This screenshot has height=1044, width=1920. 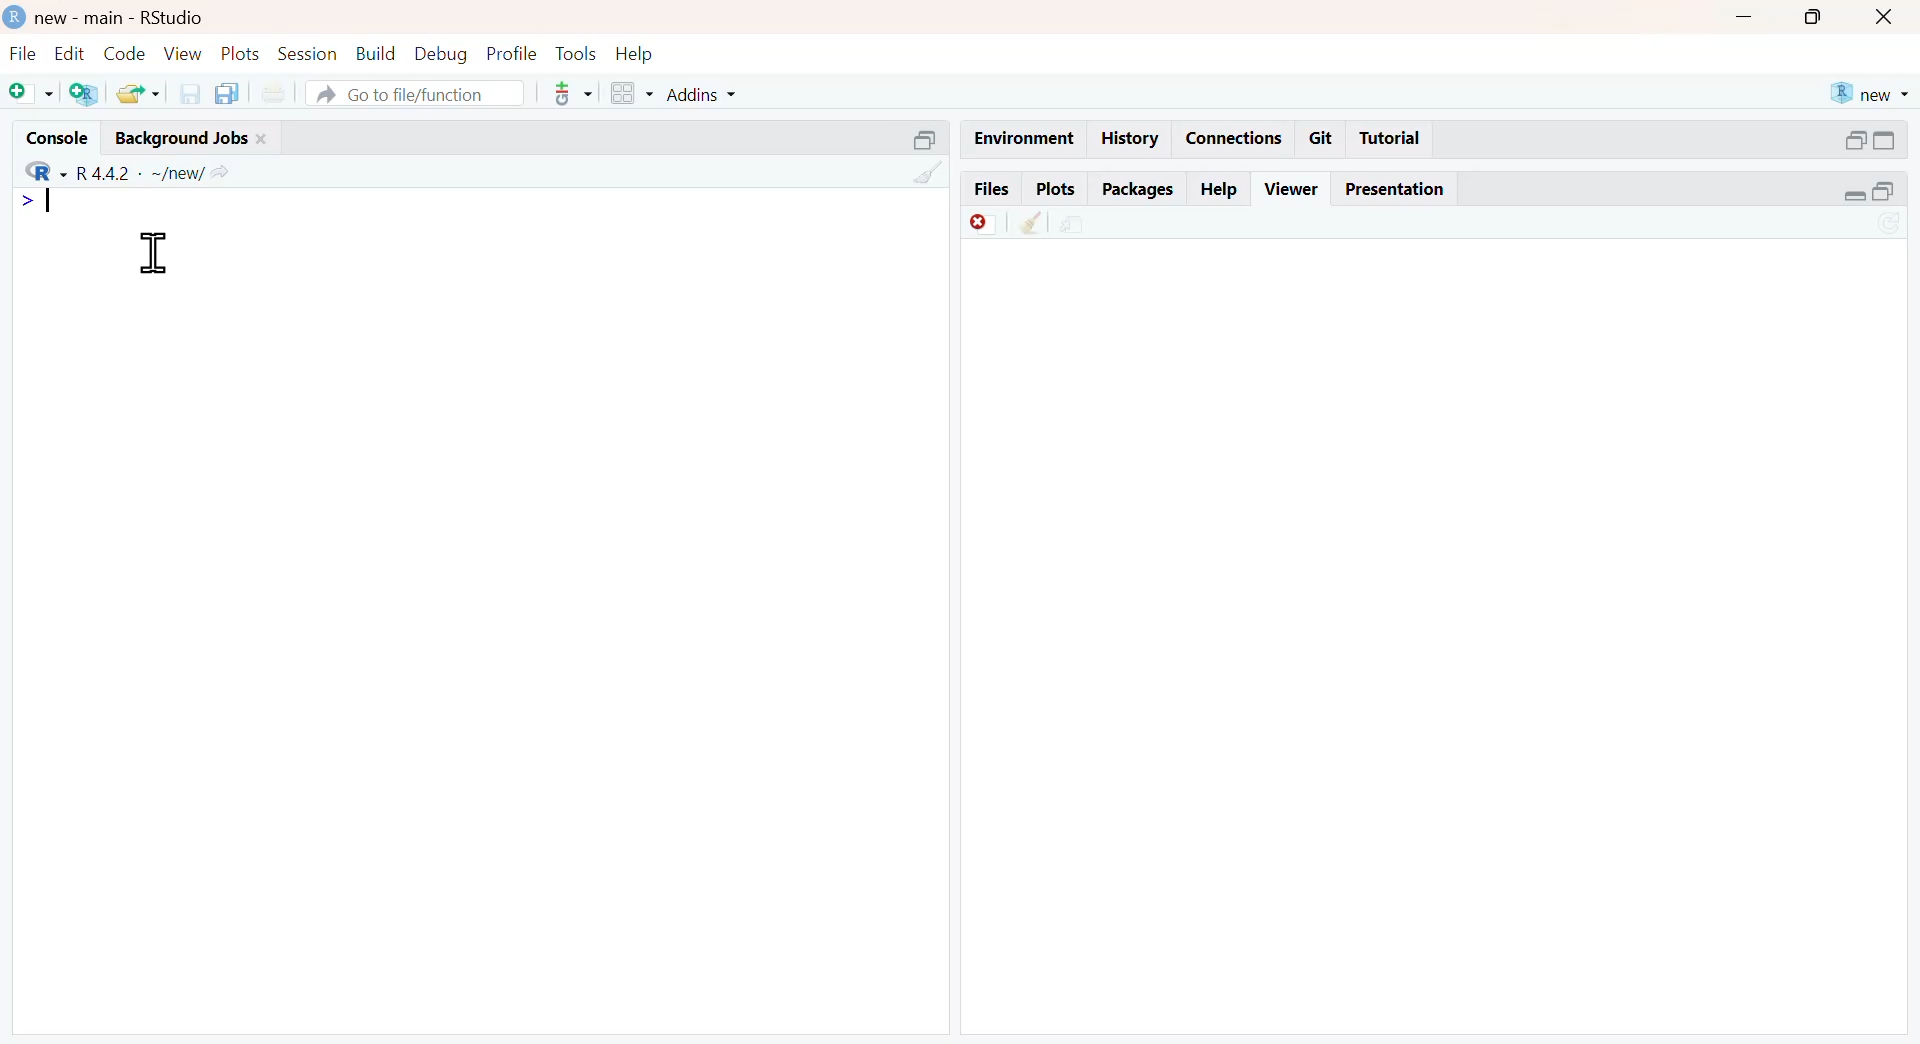 I want to click on print, so click(x=275, y=90).